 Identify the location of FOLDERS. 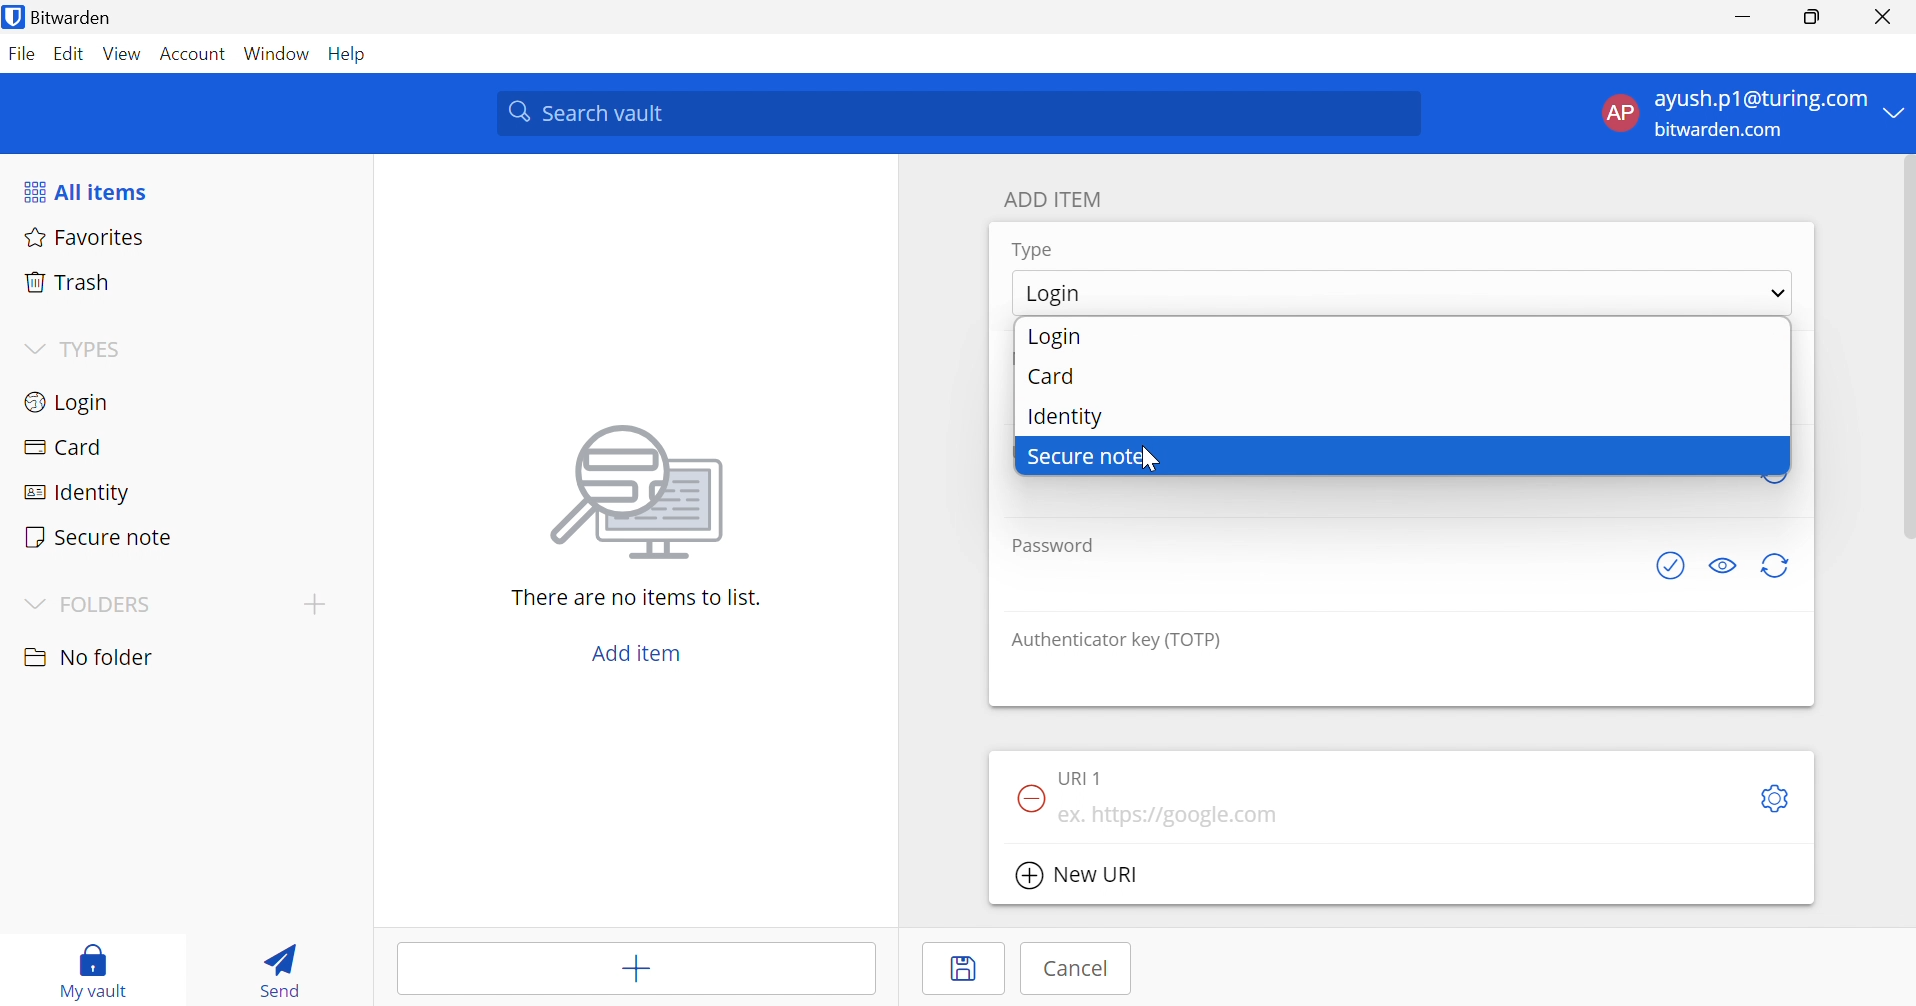
(113, 604).